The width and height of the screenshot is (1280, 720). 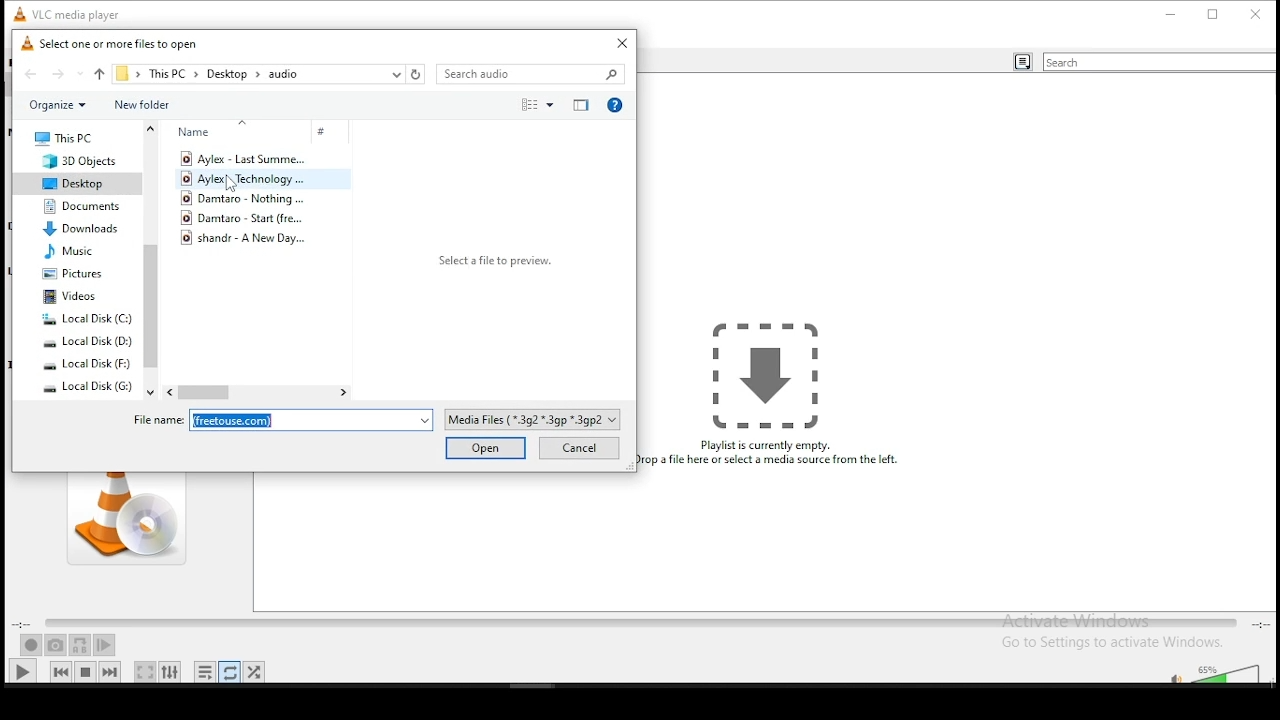 I want to click on recent locations, so click(x=396, y=74).